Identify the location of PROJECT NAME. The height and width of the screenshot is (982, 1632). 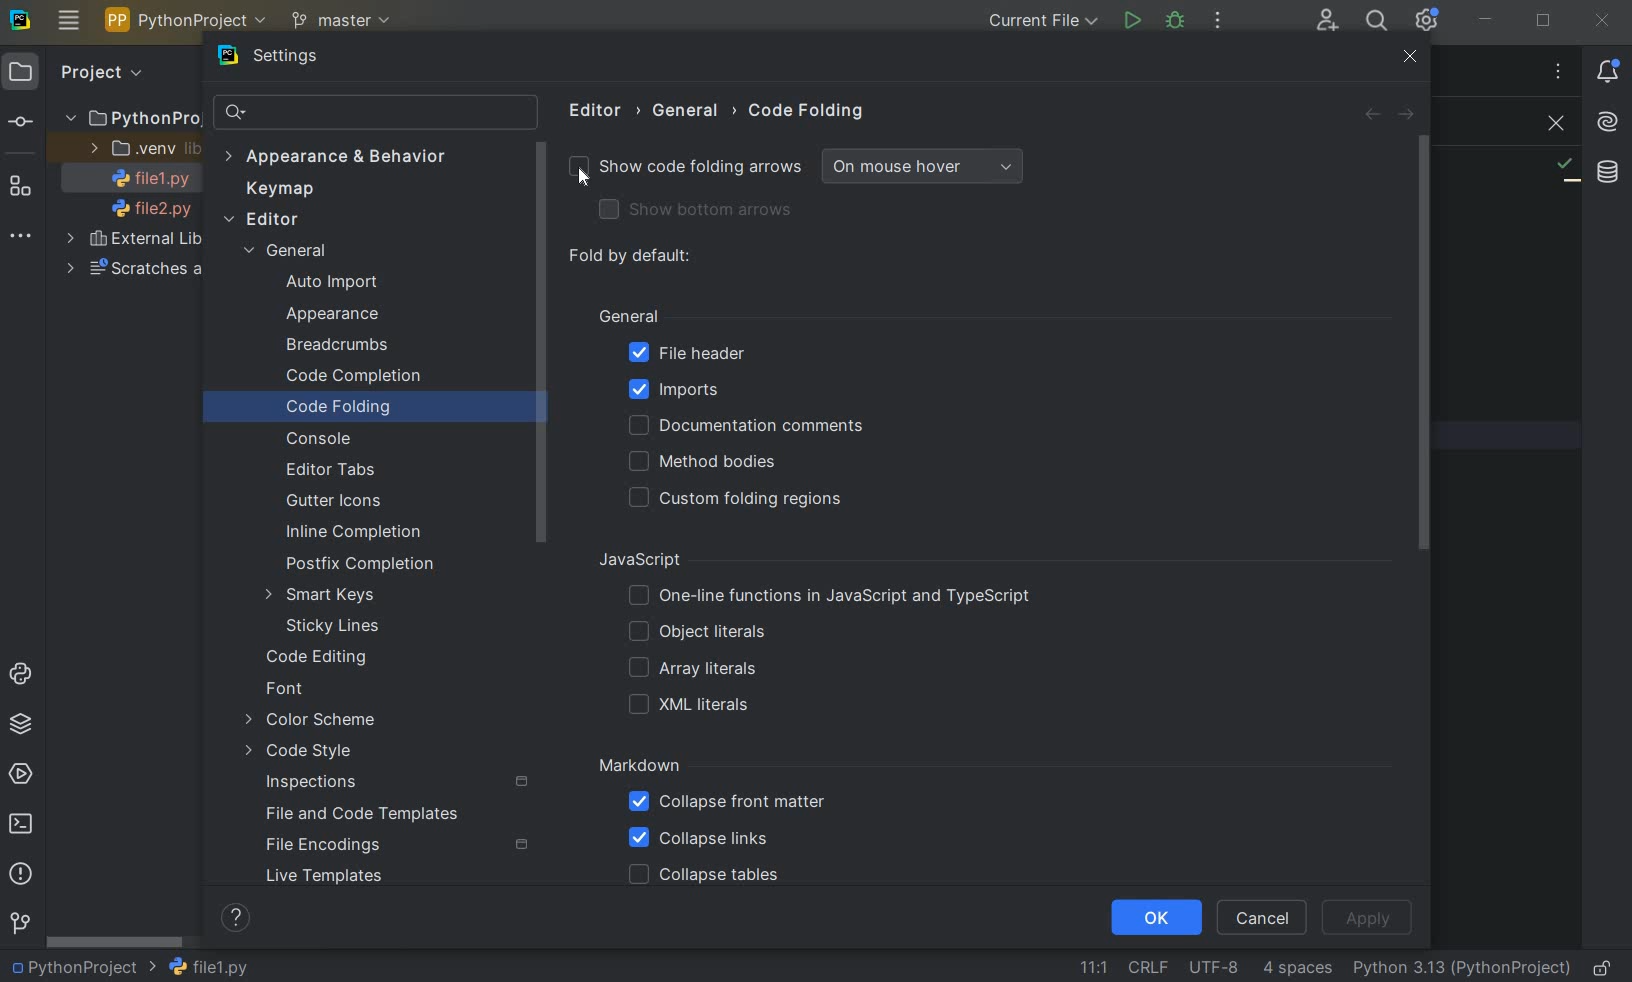
(82, 968).